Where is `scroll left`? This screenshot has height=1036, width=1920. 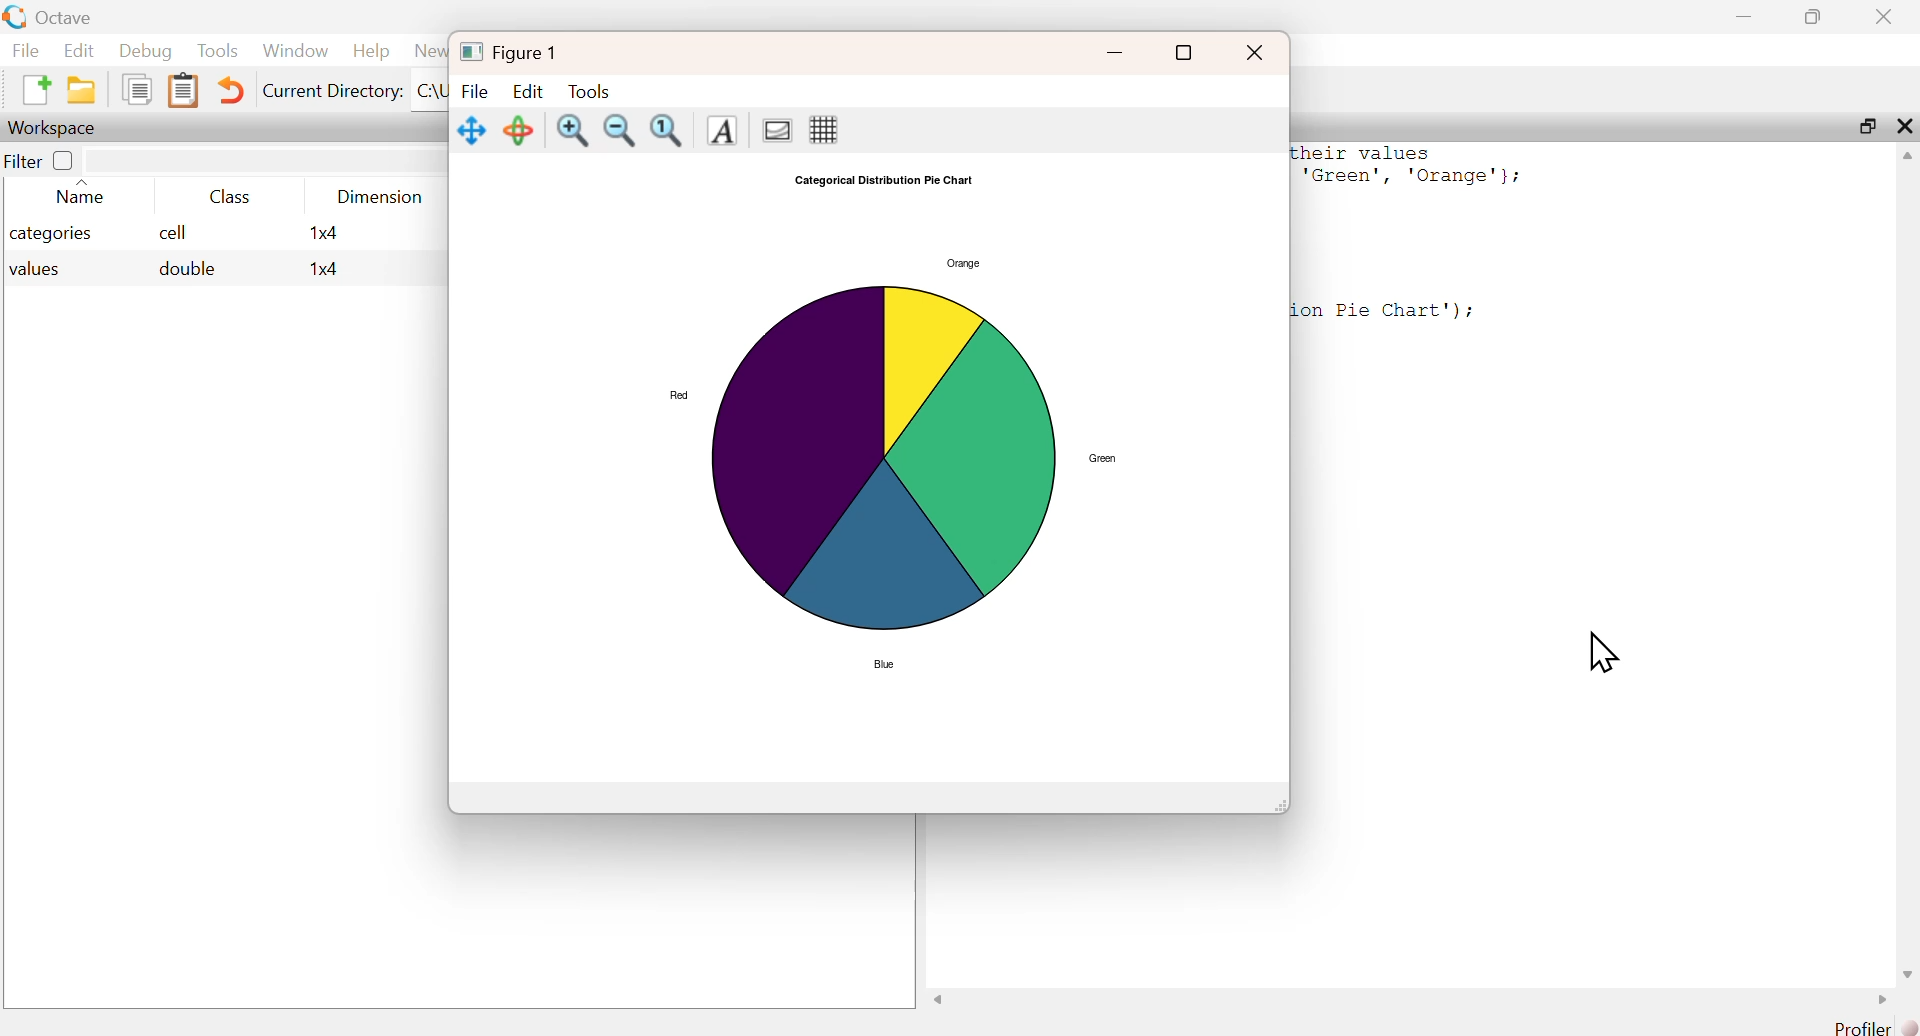
scroll left is located at coordinates (942, 998).